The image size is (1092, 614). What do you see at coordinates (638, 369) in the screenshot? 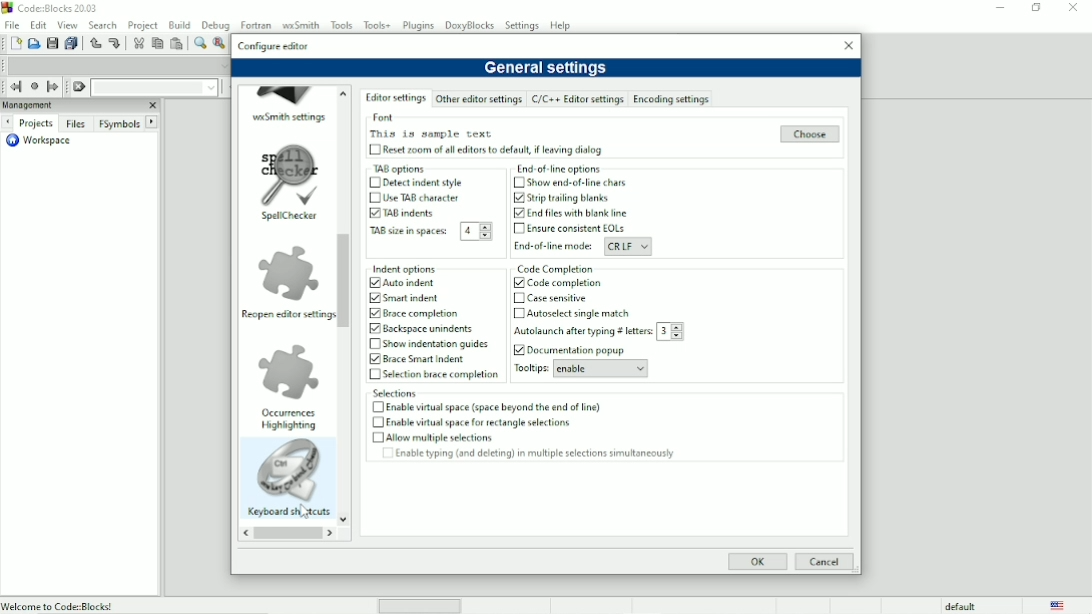
I see `Drop down` at bounding box center [638, 369].